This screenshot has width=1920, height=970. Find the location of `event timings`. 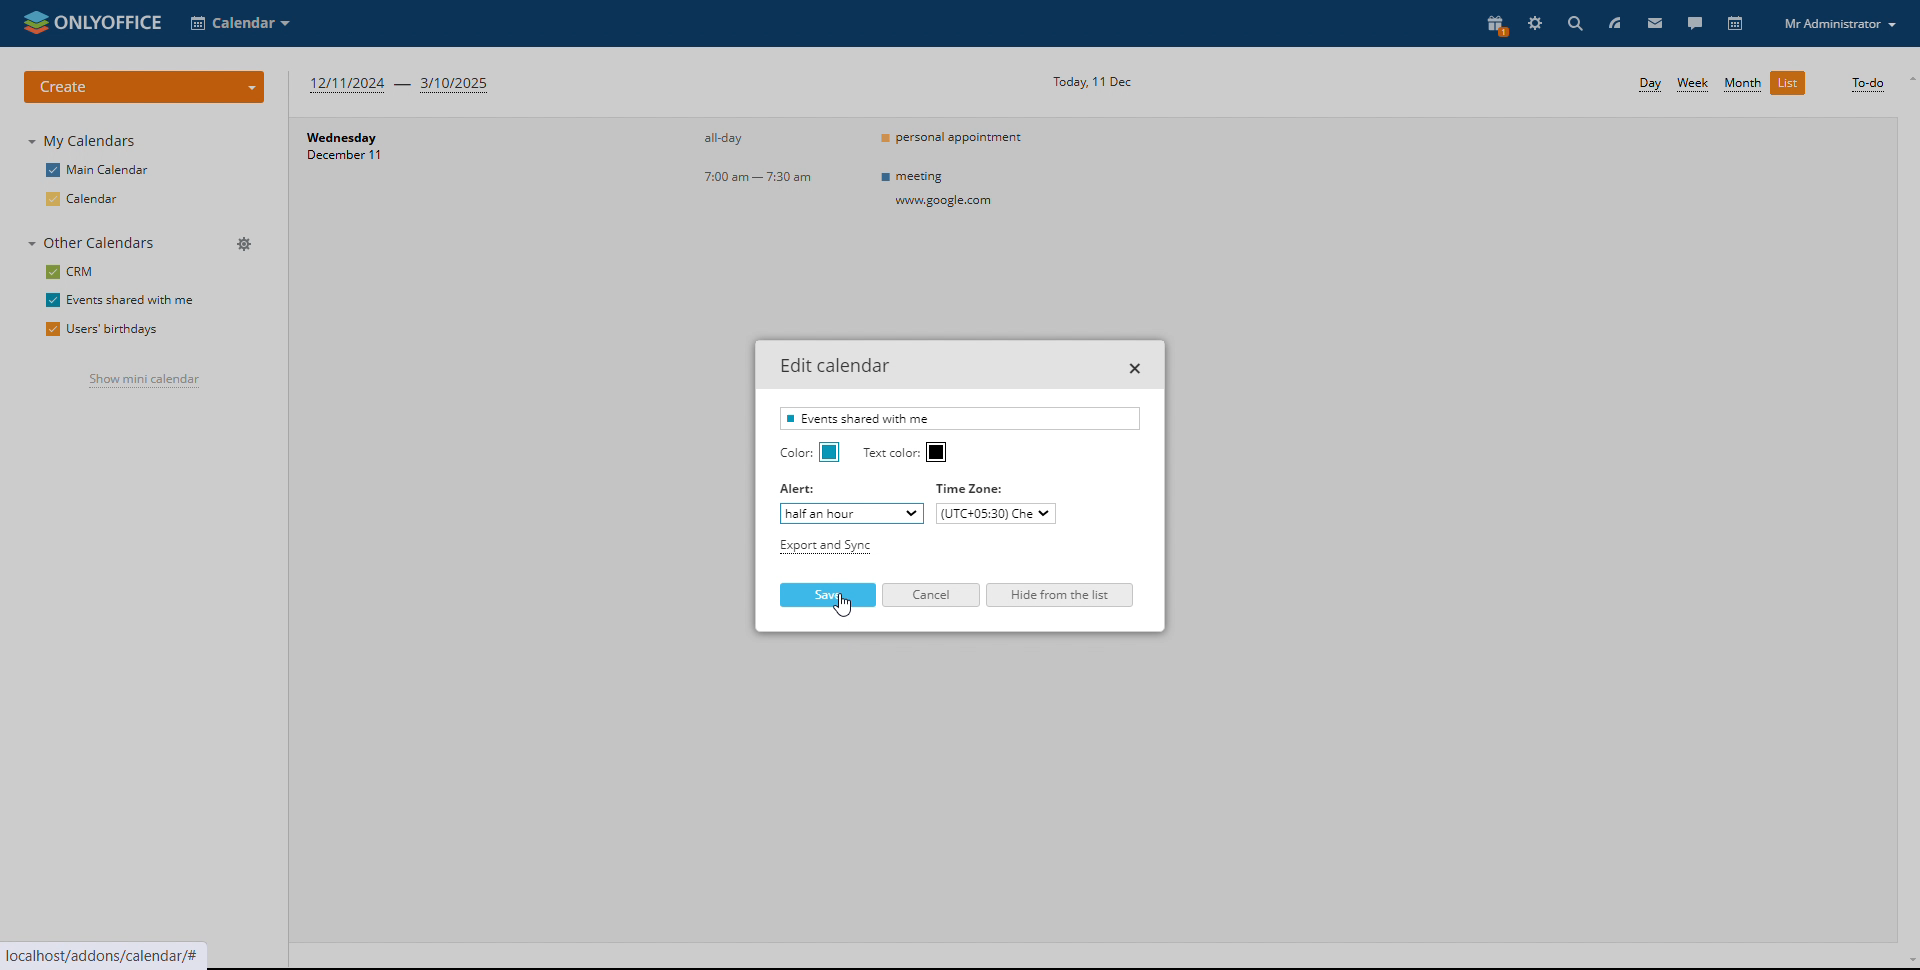

event timings is located at coordinates (765, 159).